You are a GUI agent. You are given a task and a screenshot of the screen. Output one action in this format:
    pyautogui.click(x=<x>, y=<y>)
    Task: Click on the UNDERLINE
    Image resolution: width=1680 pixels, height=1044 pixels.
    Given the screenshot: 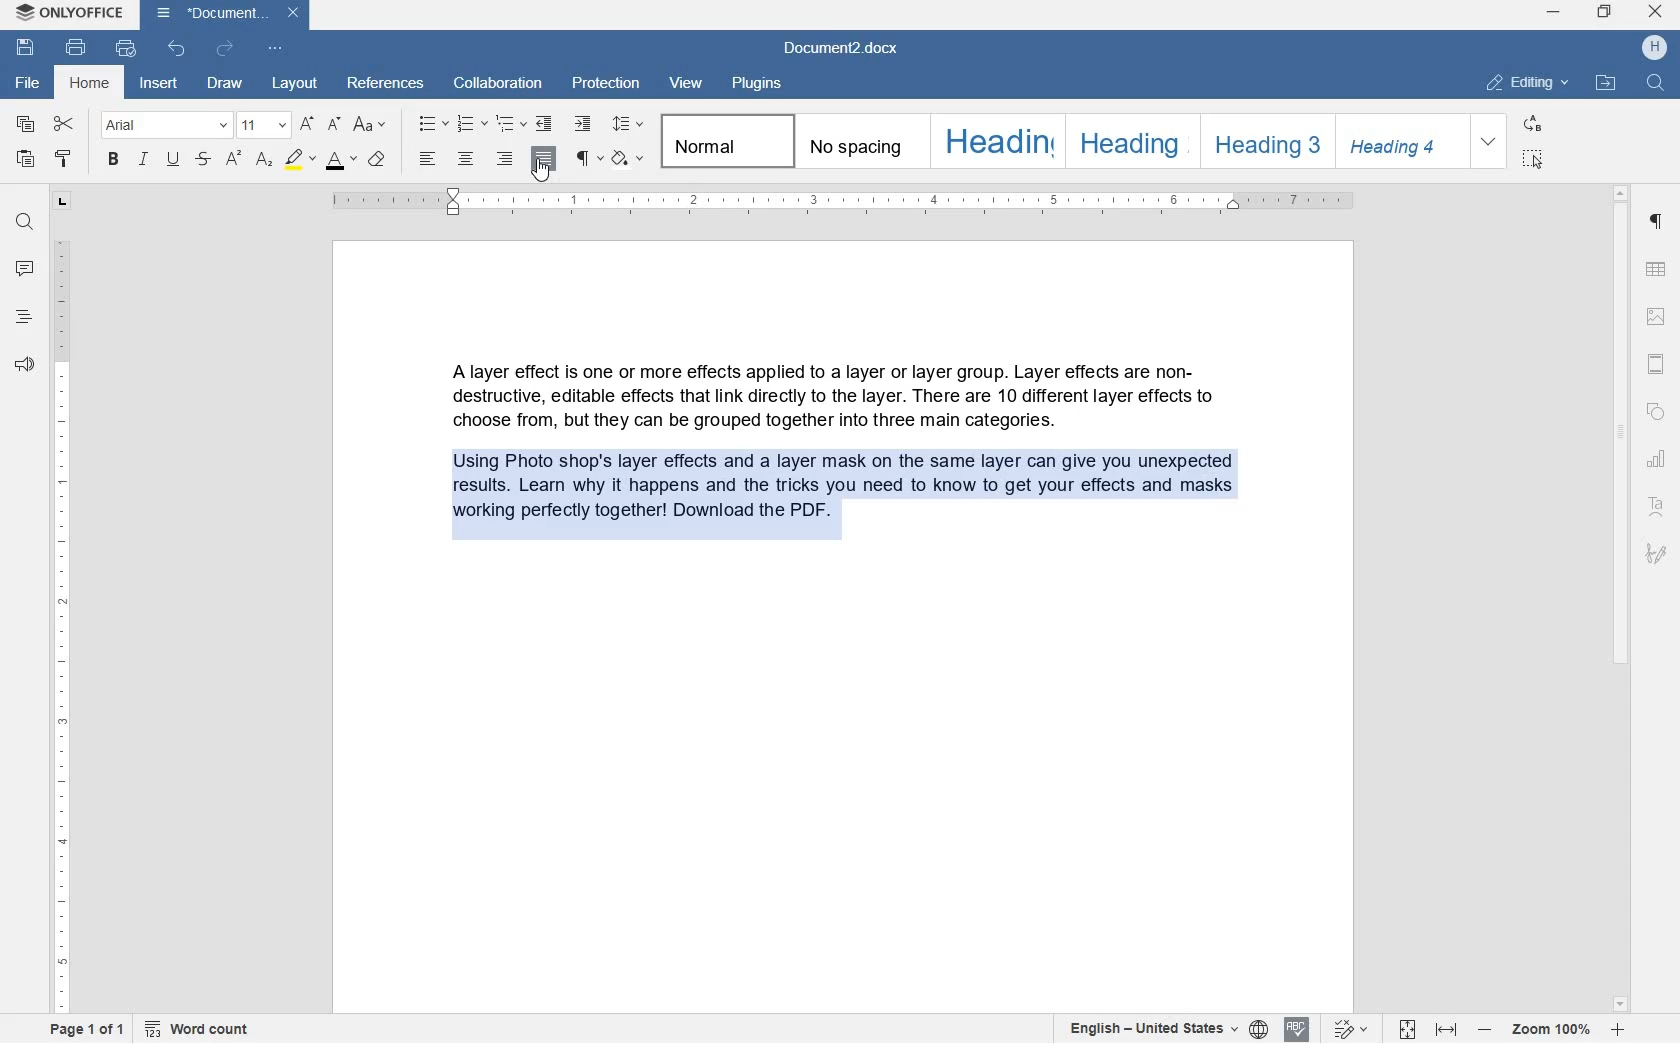 What is the action you would take?
    pyautogui.click(x=175, y=160)
    